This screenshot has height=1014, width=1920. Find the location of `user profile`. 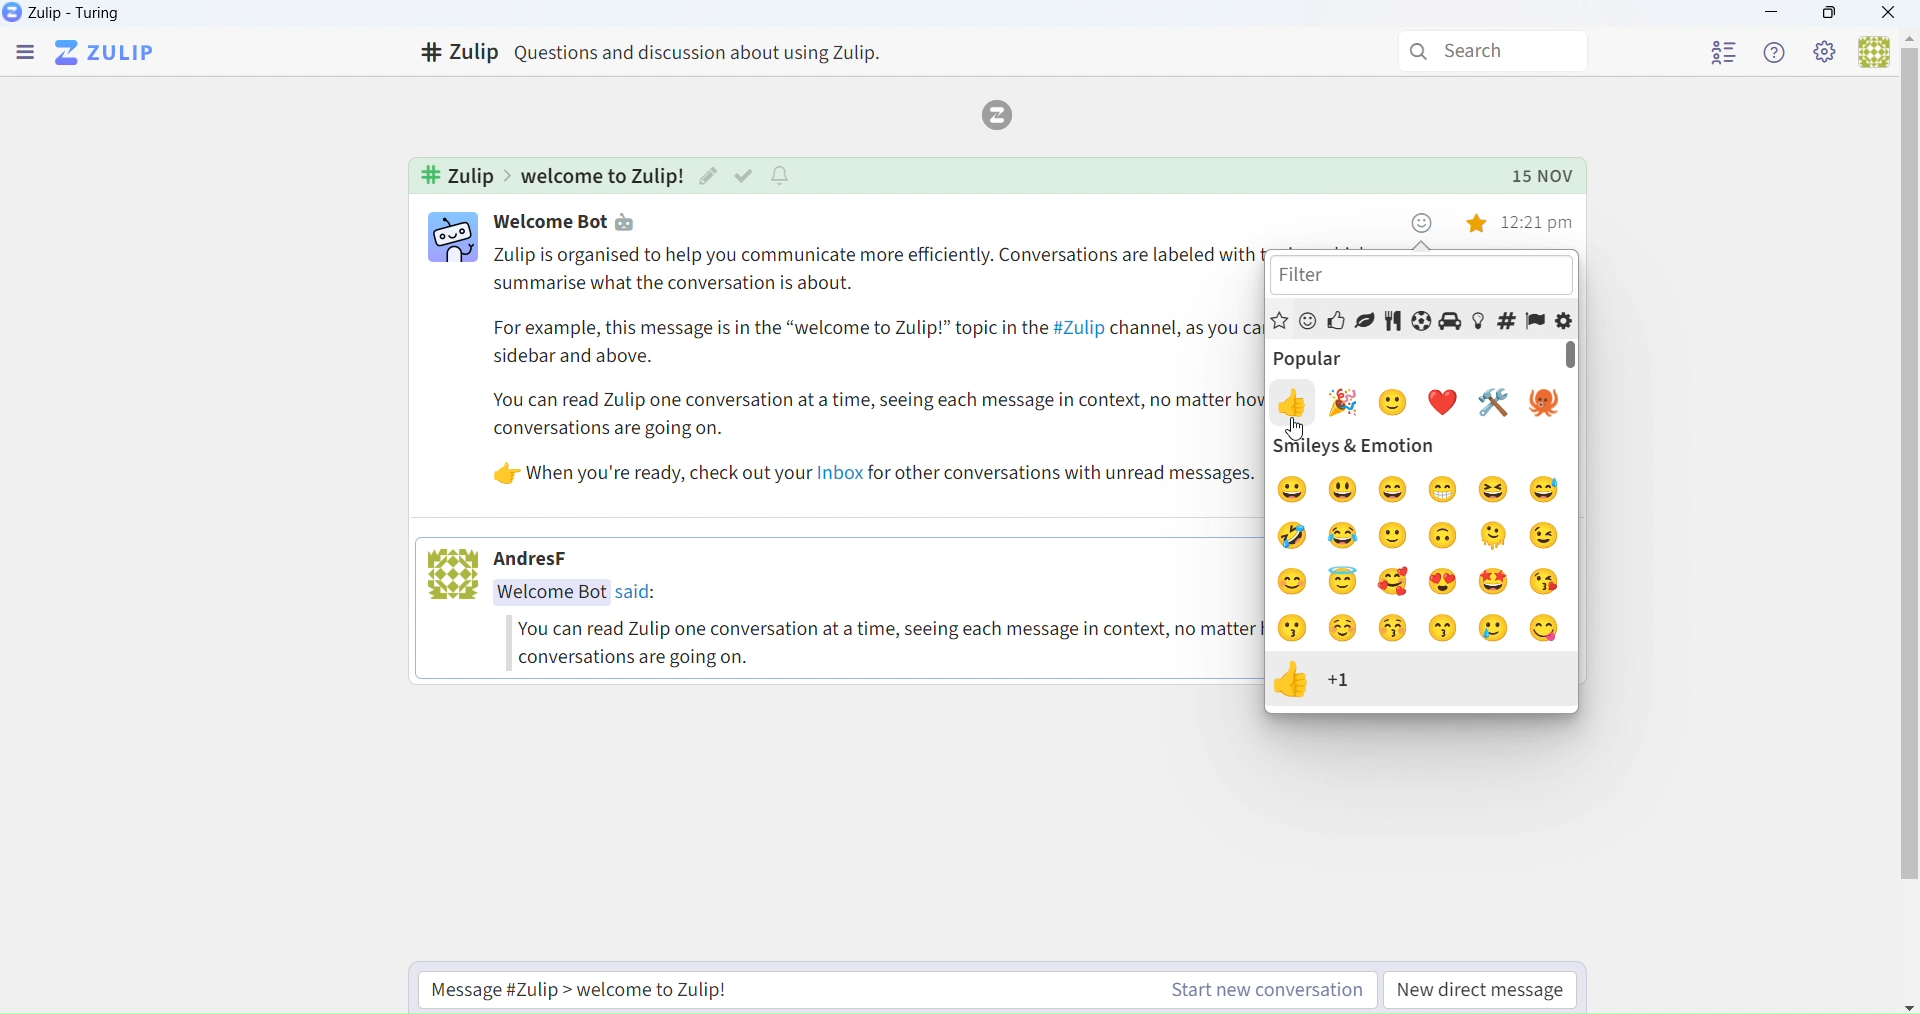

user profile is located at coordinates (451, 240).